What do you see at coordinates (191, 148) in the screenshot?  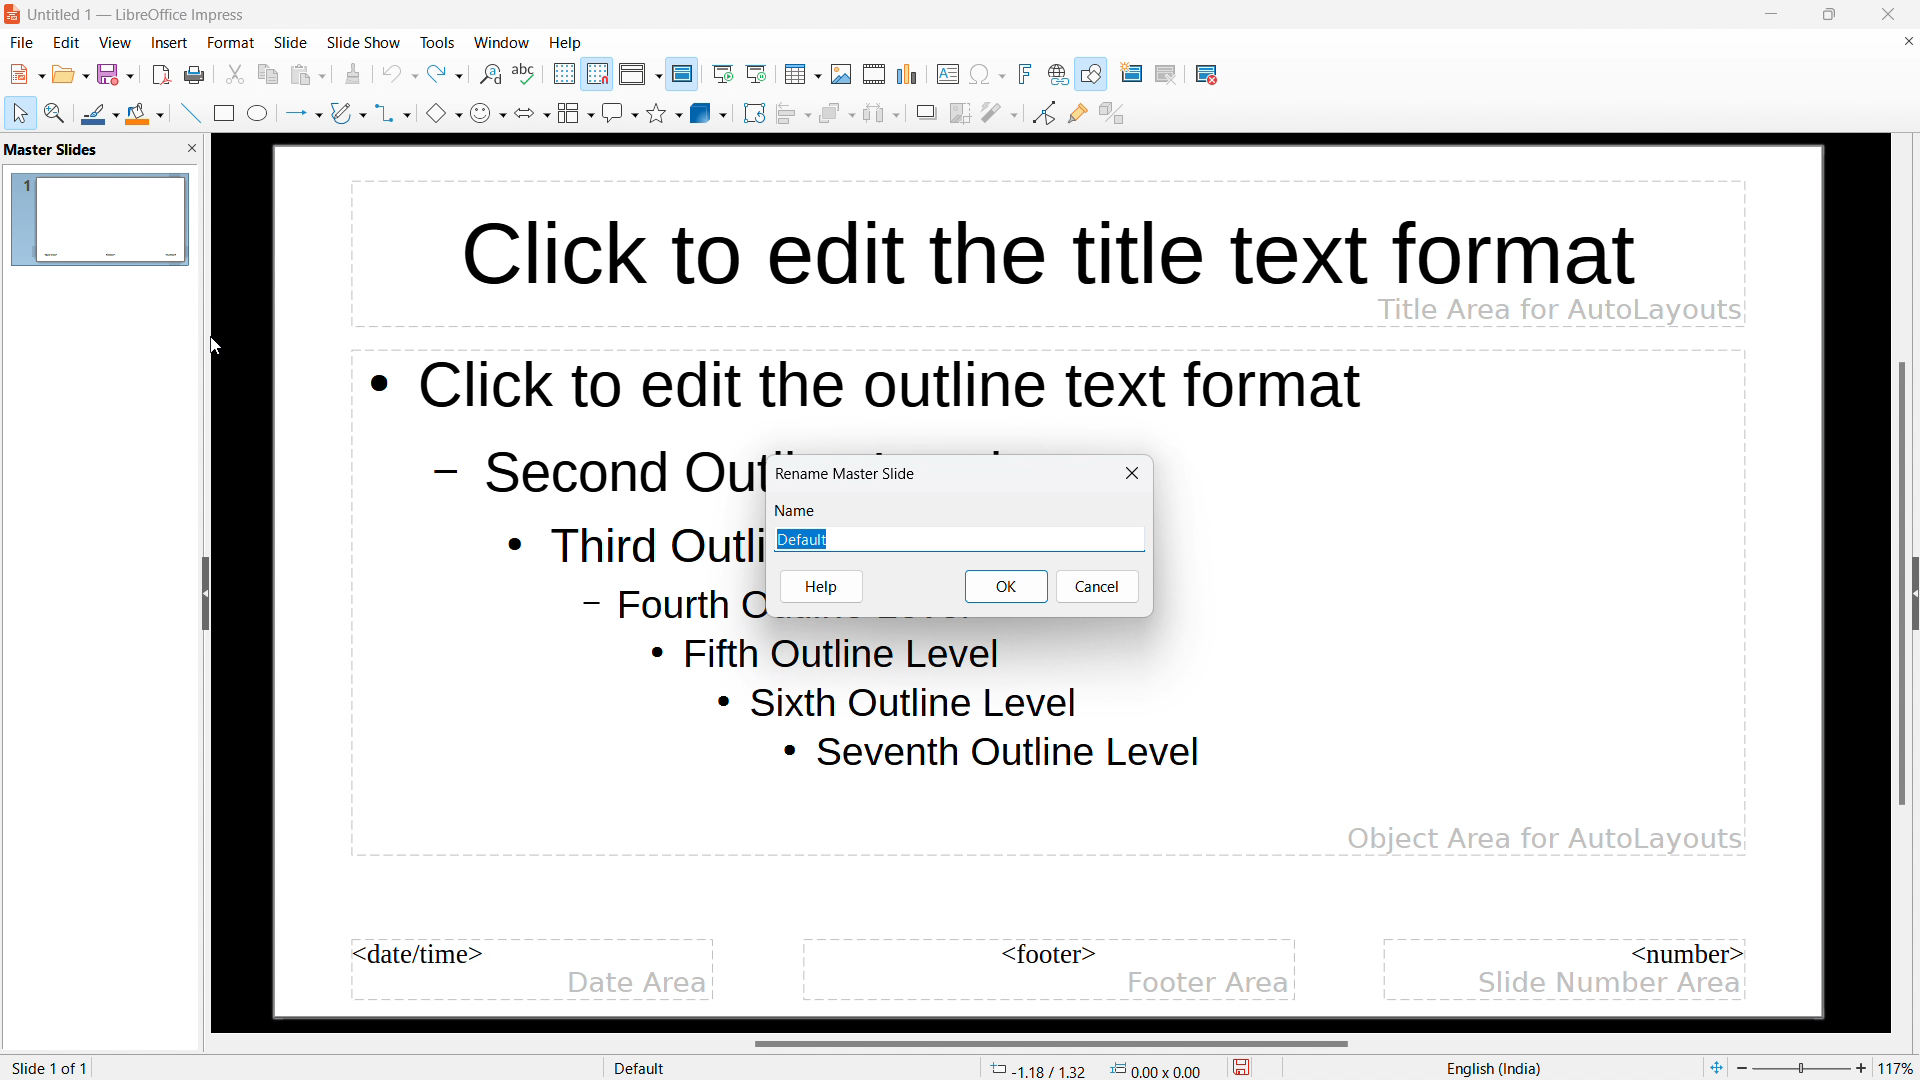 I see `close pane` at bounding box center [191, 148].